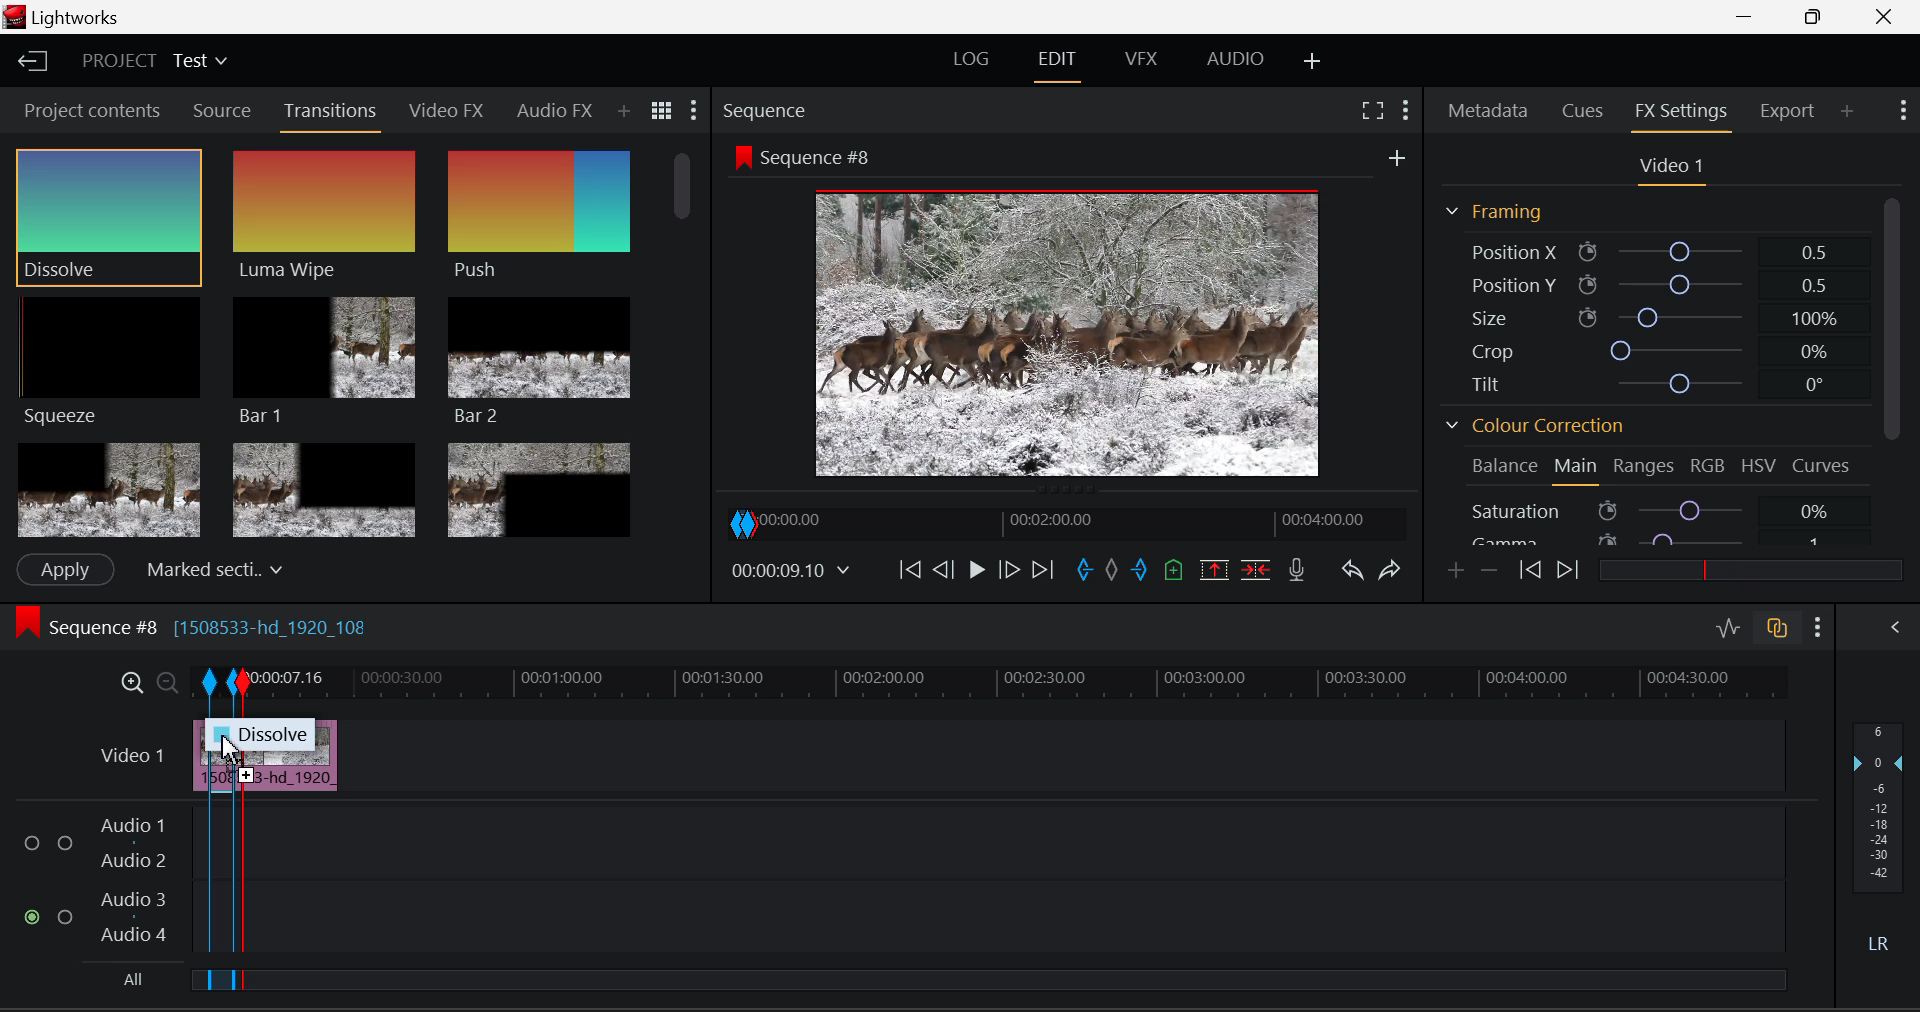 This screenshot has width=1920, height=1012. I want to click on FX Settings Open, so click(1685, 113).